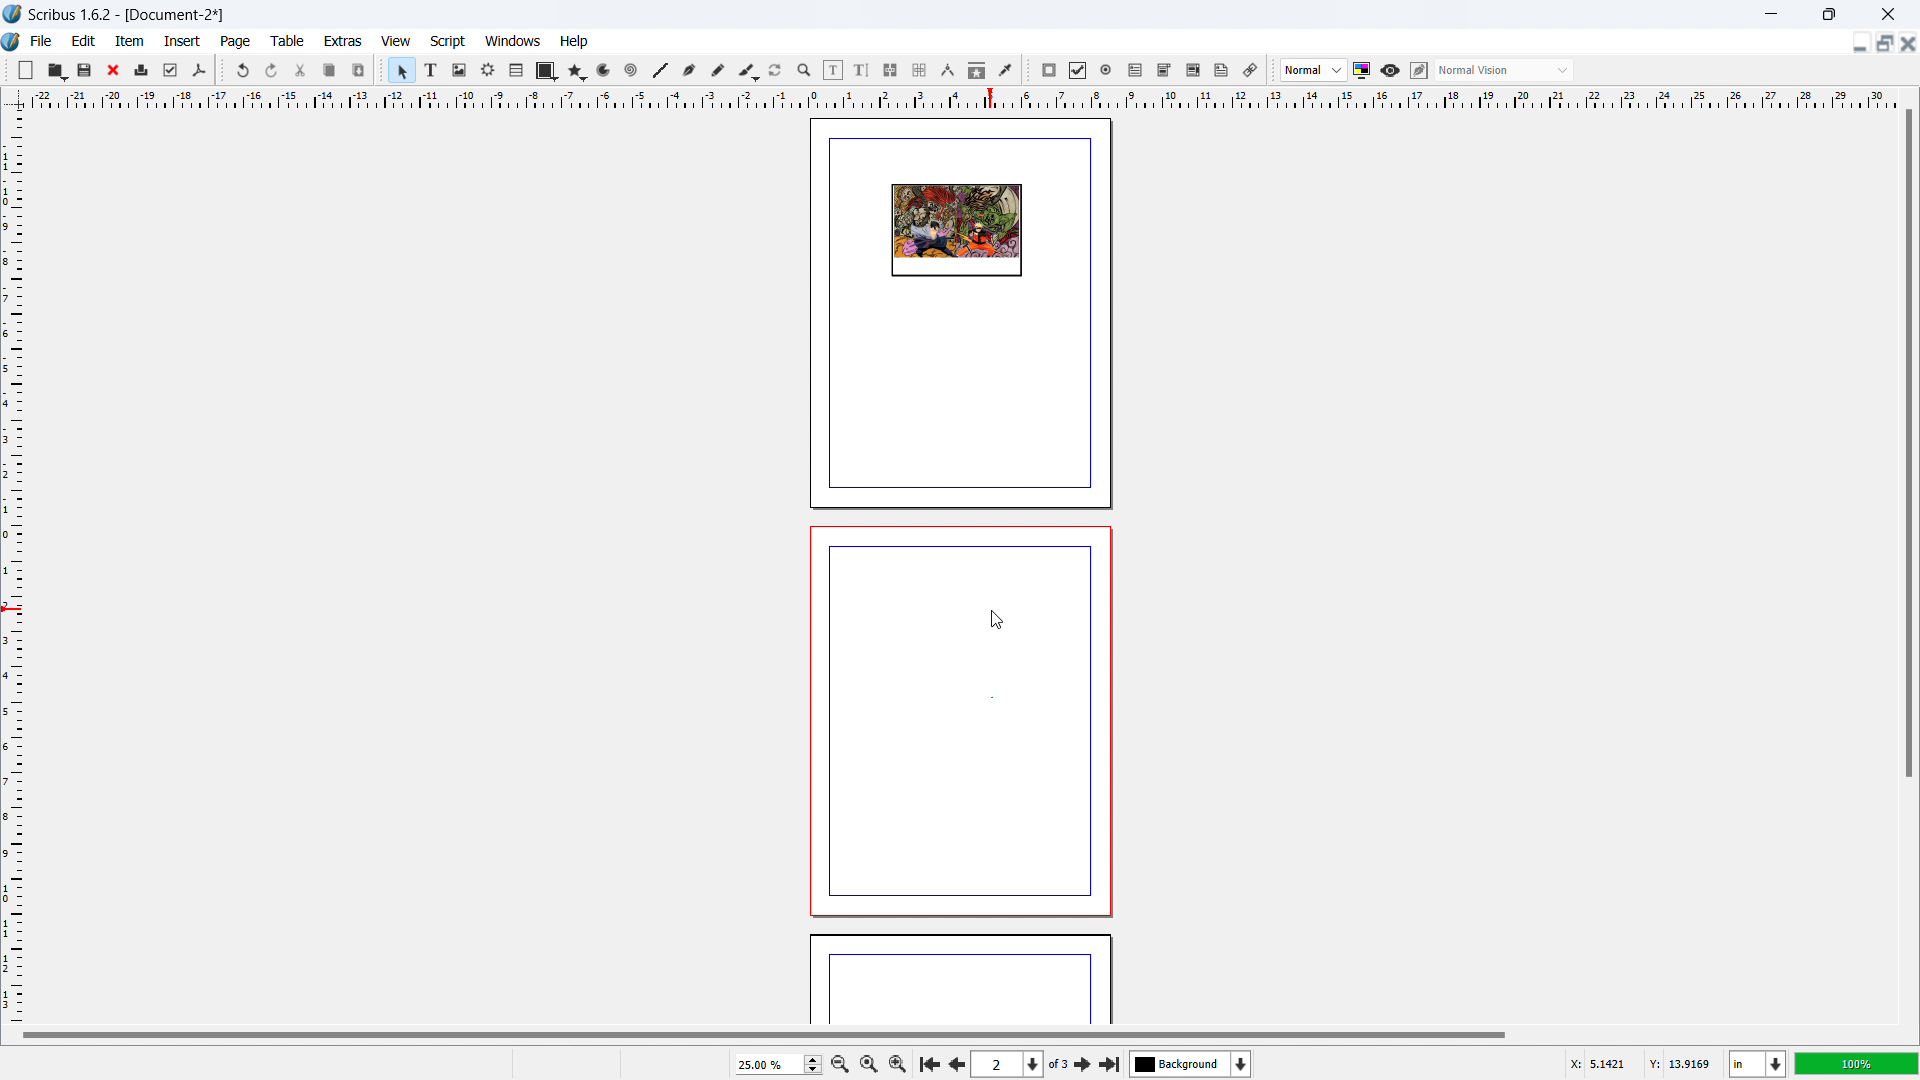 The height and width of the screenshot is (1080, 1920). Describe the element at coordinates (960, 982) in the screenshot. I see `page` at that location.